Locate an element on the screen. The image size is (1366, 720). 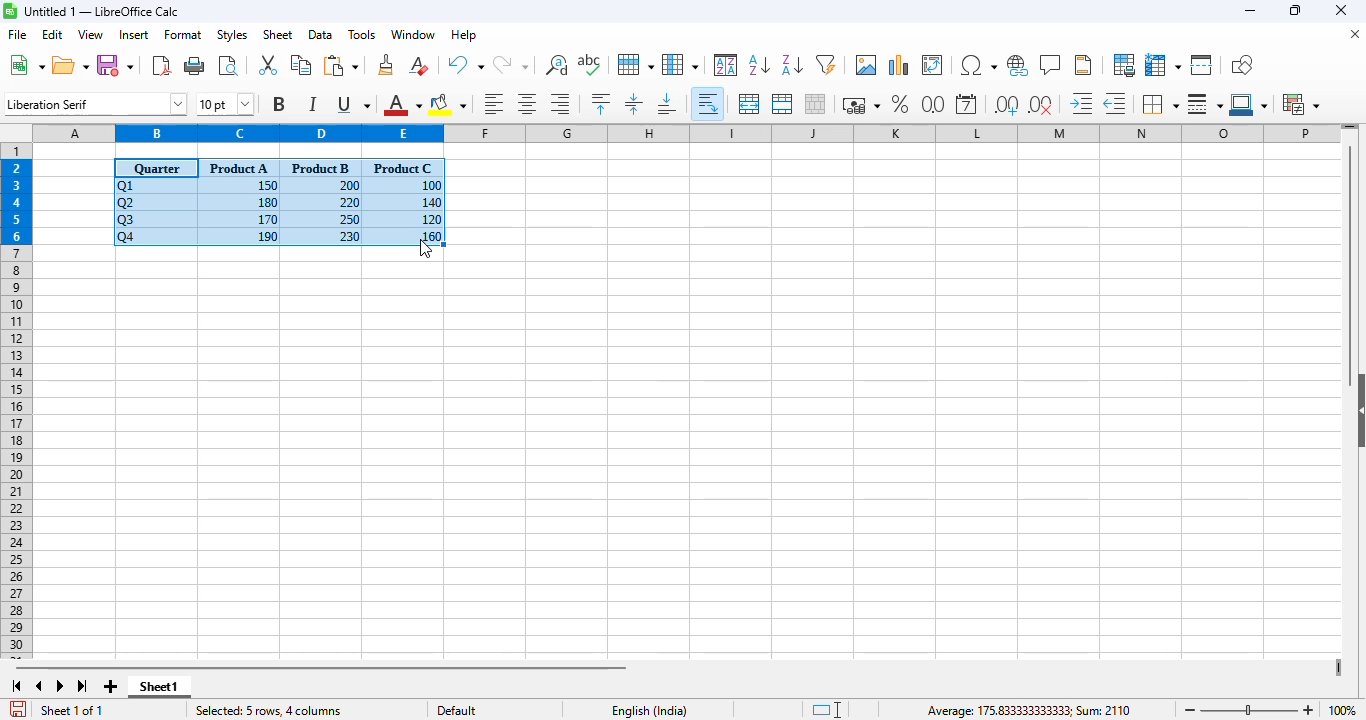
conditional is located at coordinates (1300, 104).